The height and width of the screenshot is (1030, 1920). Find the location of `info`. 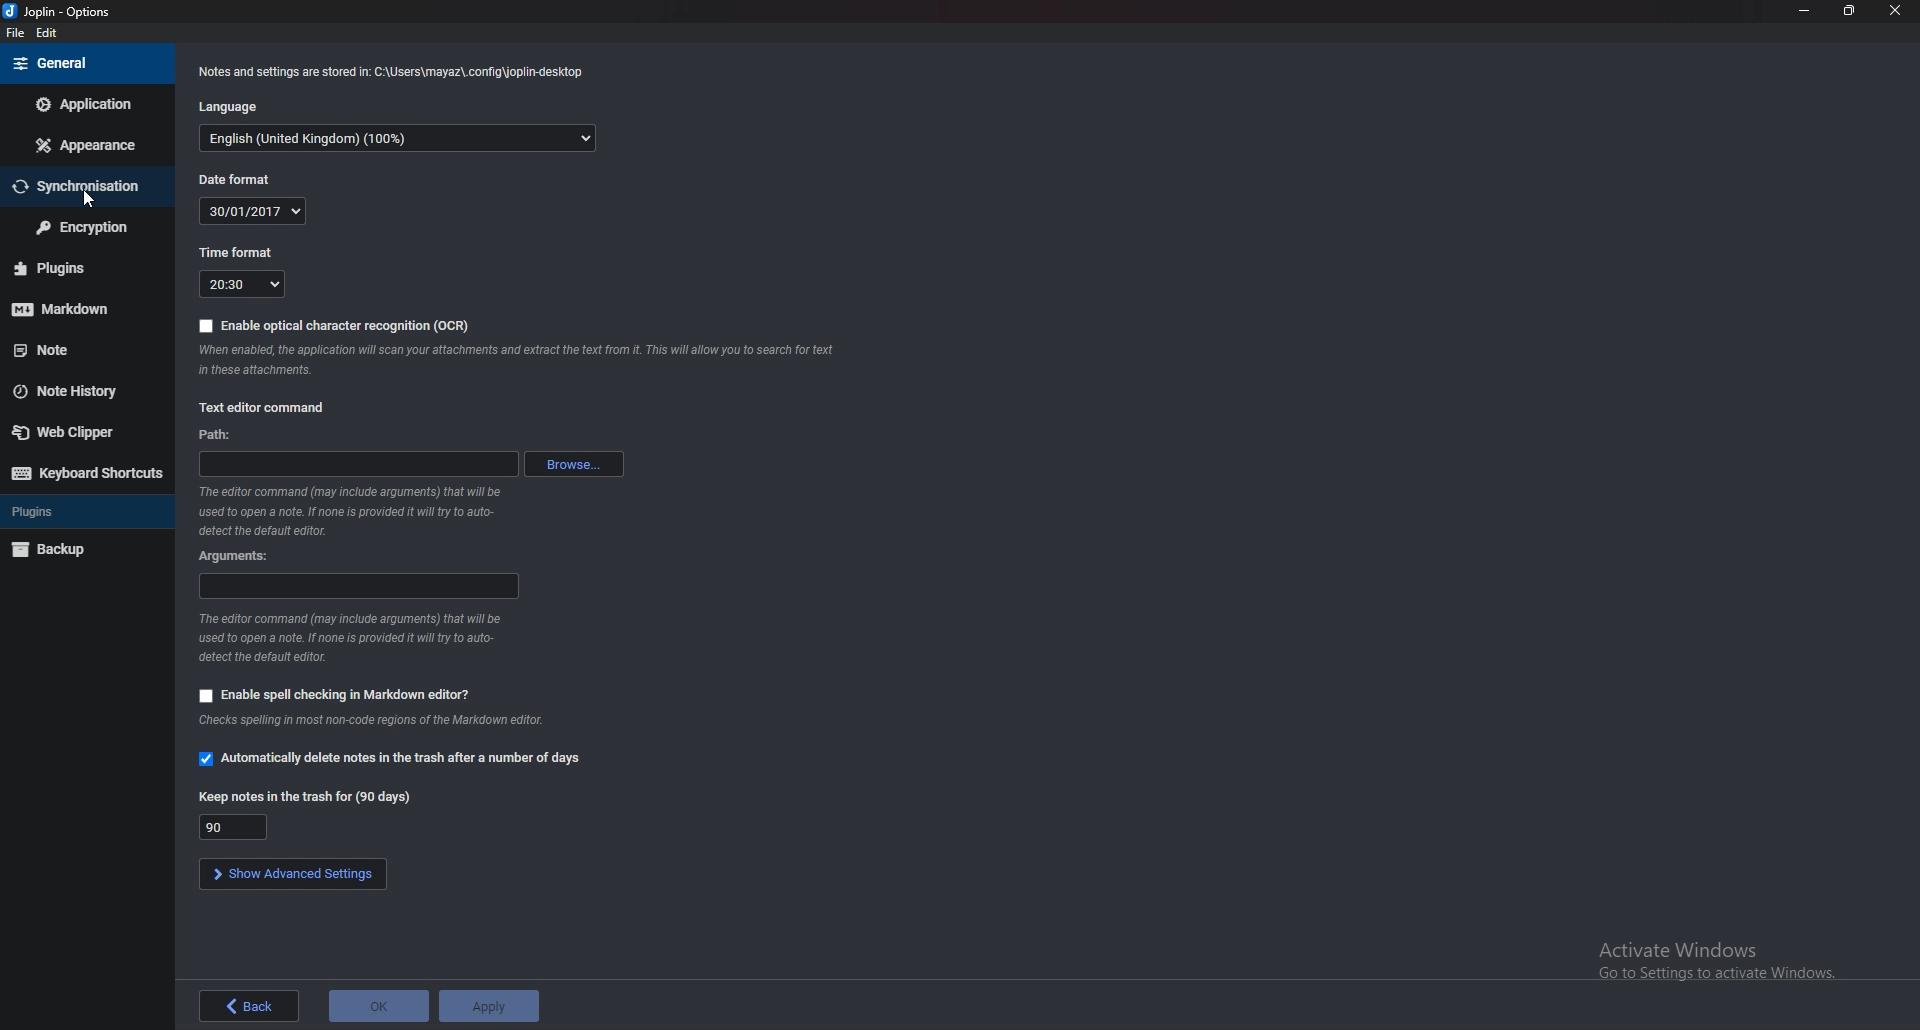

info is located at coordinates (351, 510).